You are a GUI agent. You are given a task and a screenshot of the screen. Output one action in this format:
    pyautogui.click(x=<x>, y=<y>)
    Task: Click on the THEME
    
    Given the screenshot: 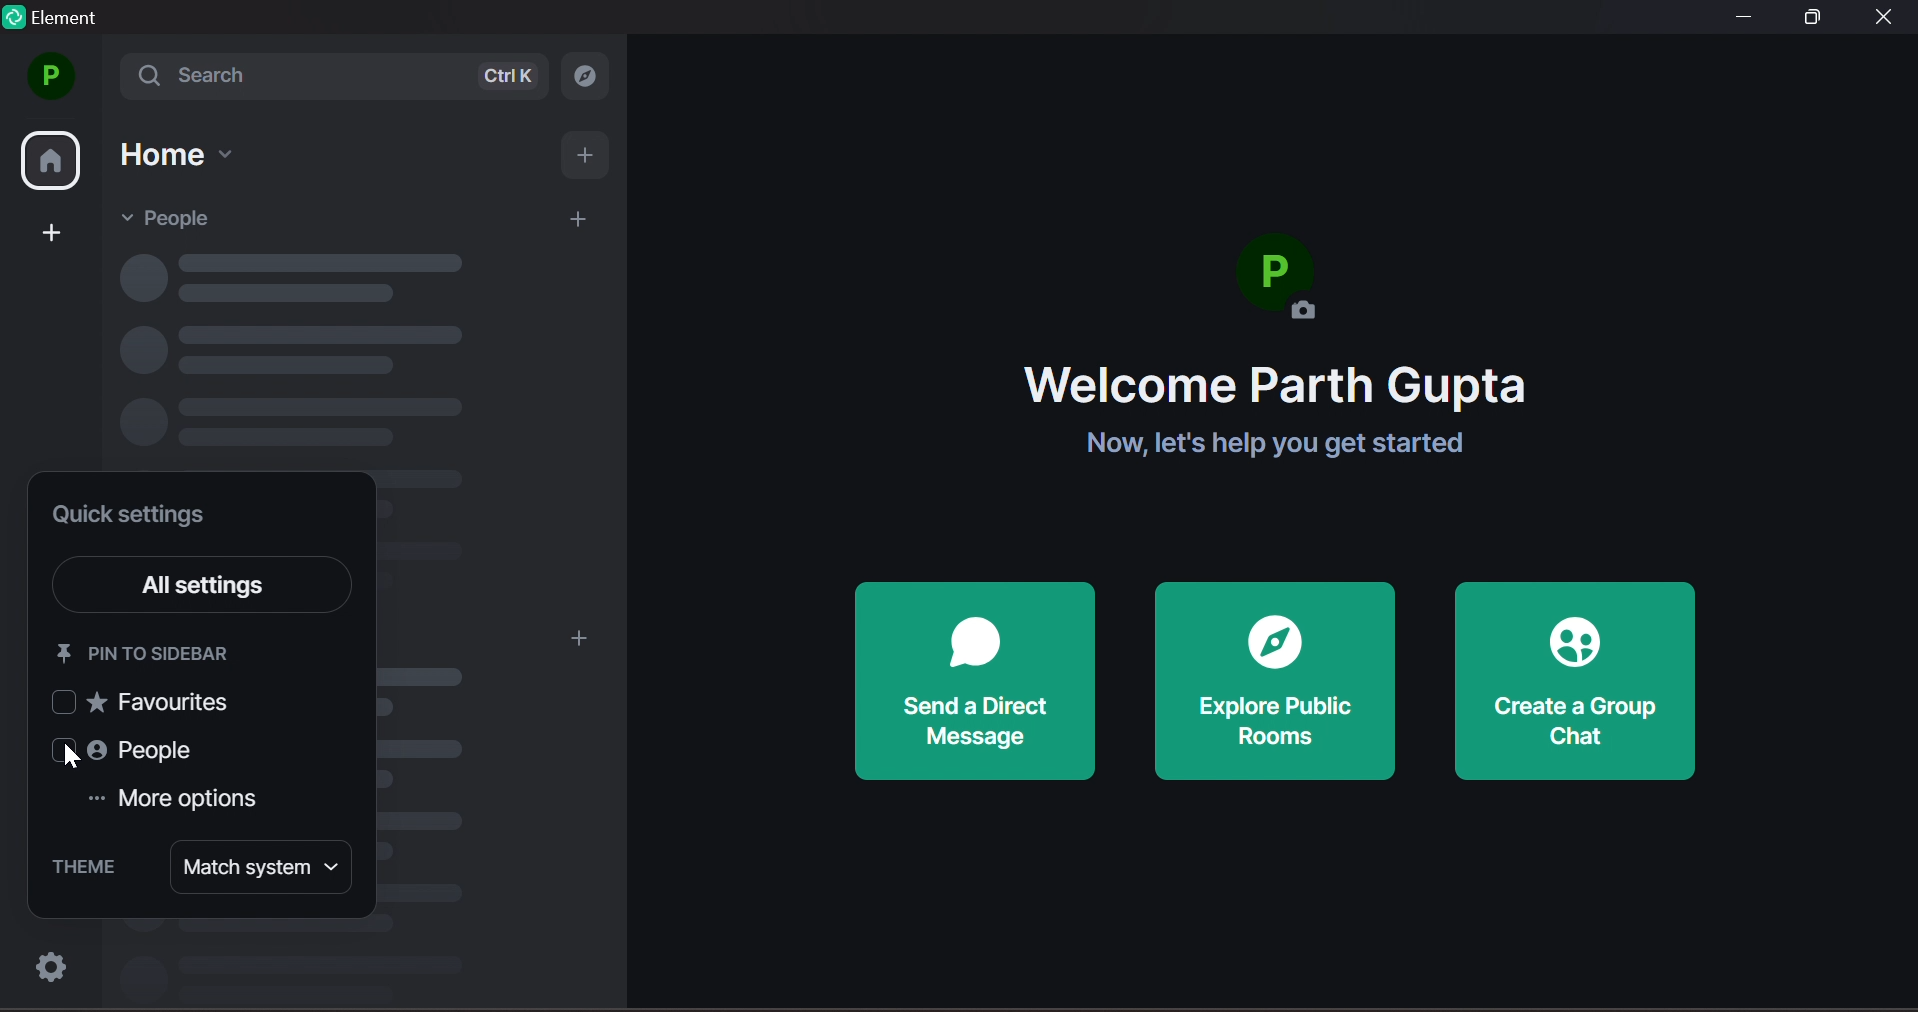 What is the action you would take?
    pyautogui.click(x=82, y=867)
    